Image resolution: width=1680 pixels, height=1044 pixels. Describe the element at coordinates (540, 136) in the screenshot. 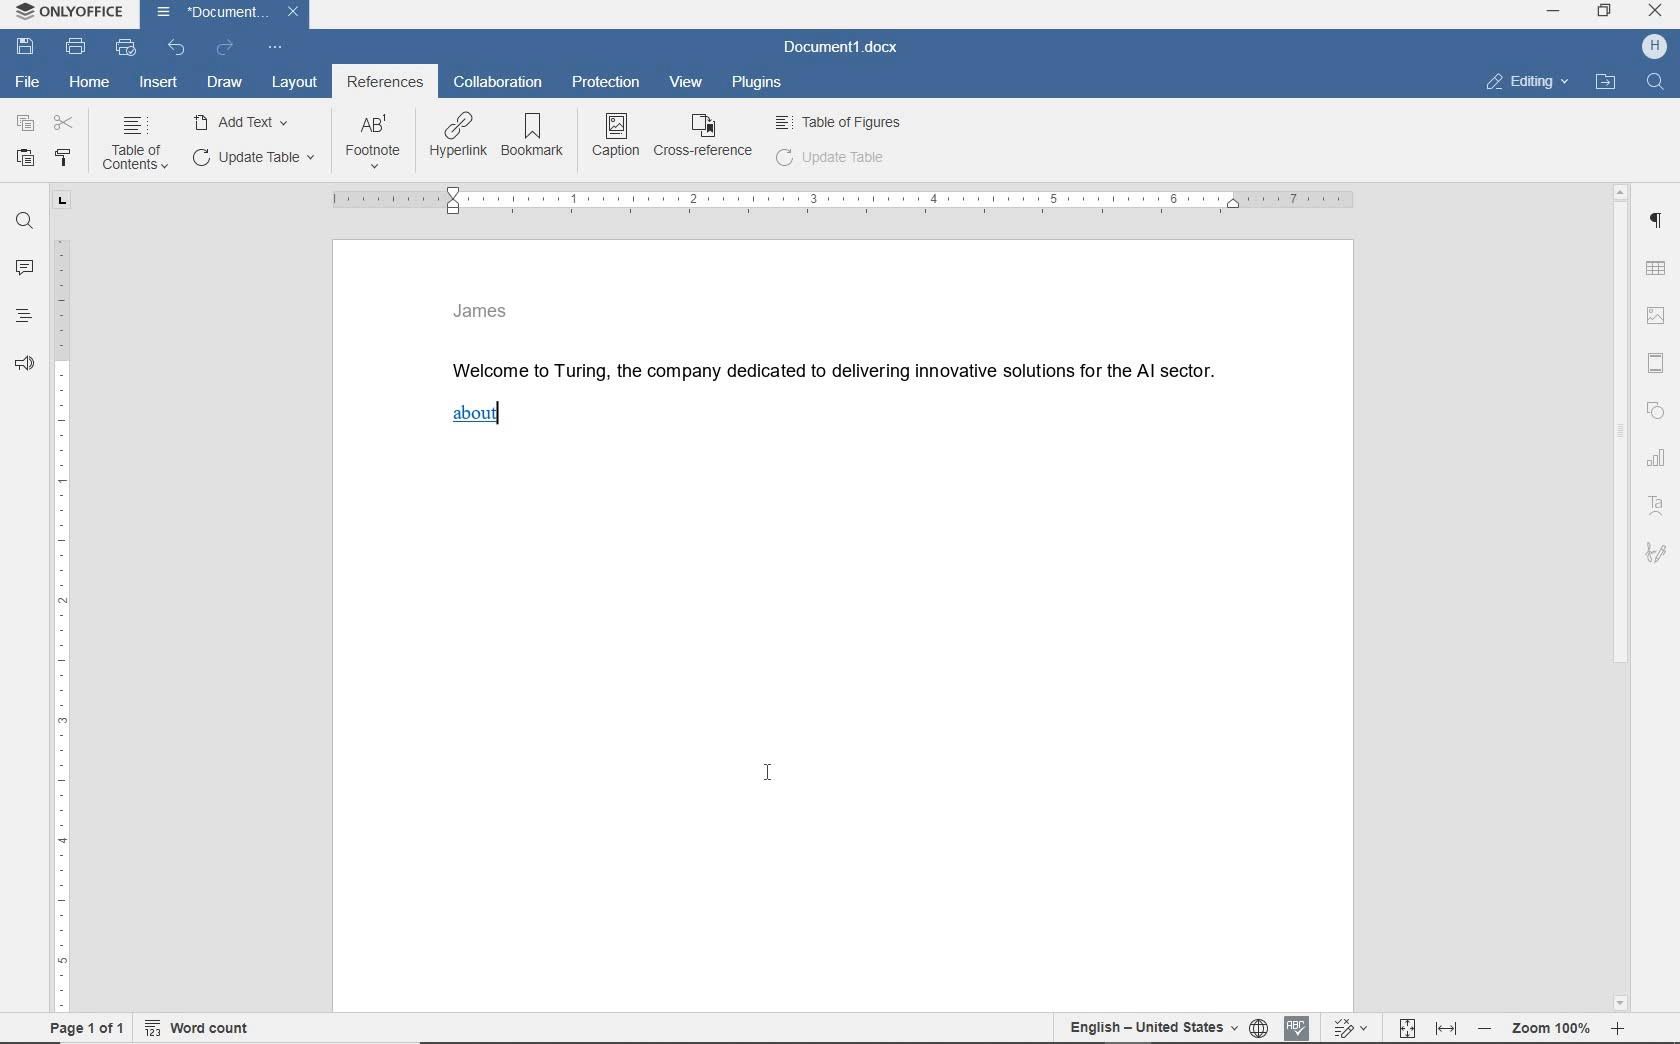

I see `BOOKMARK` at that location.